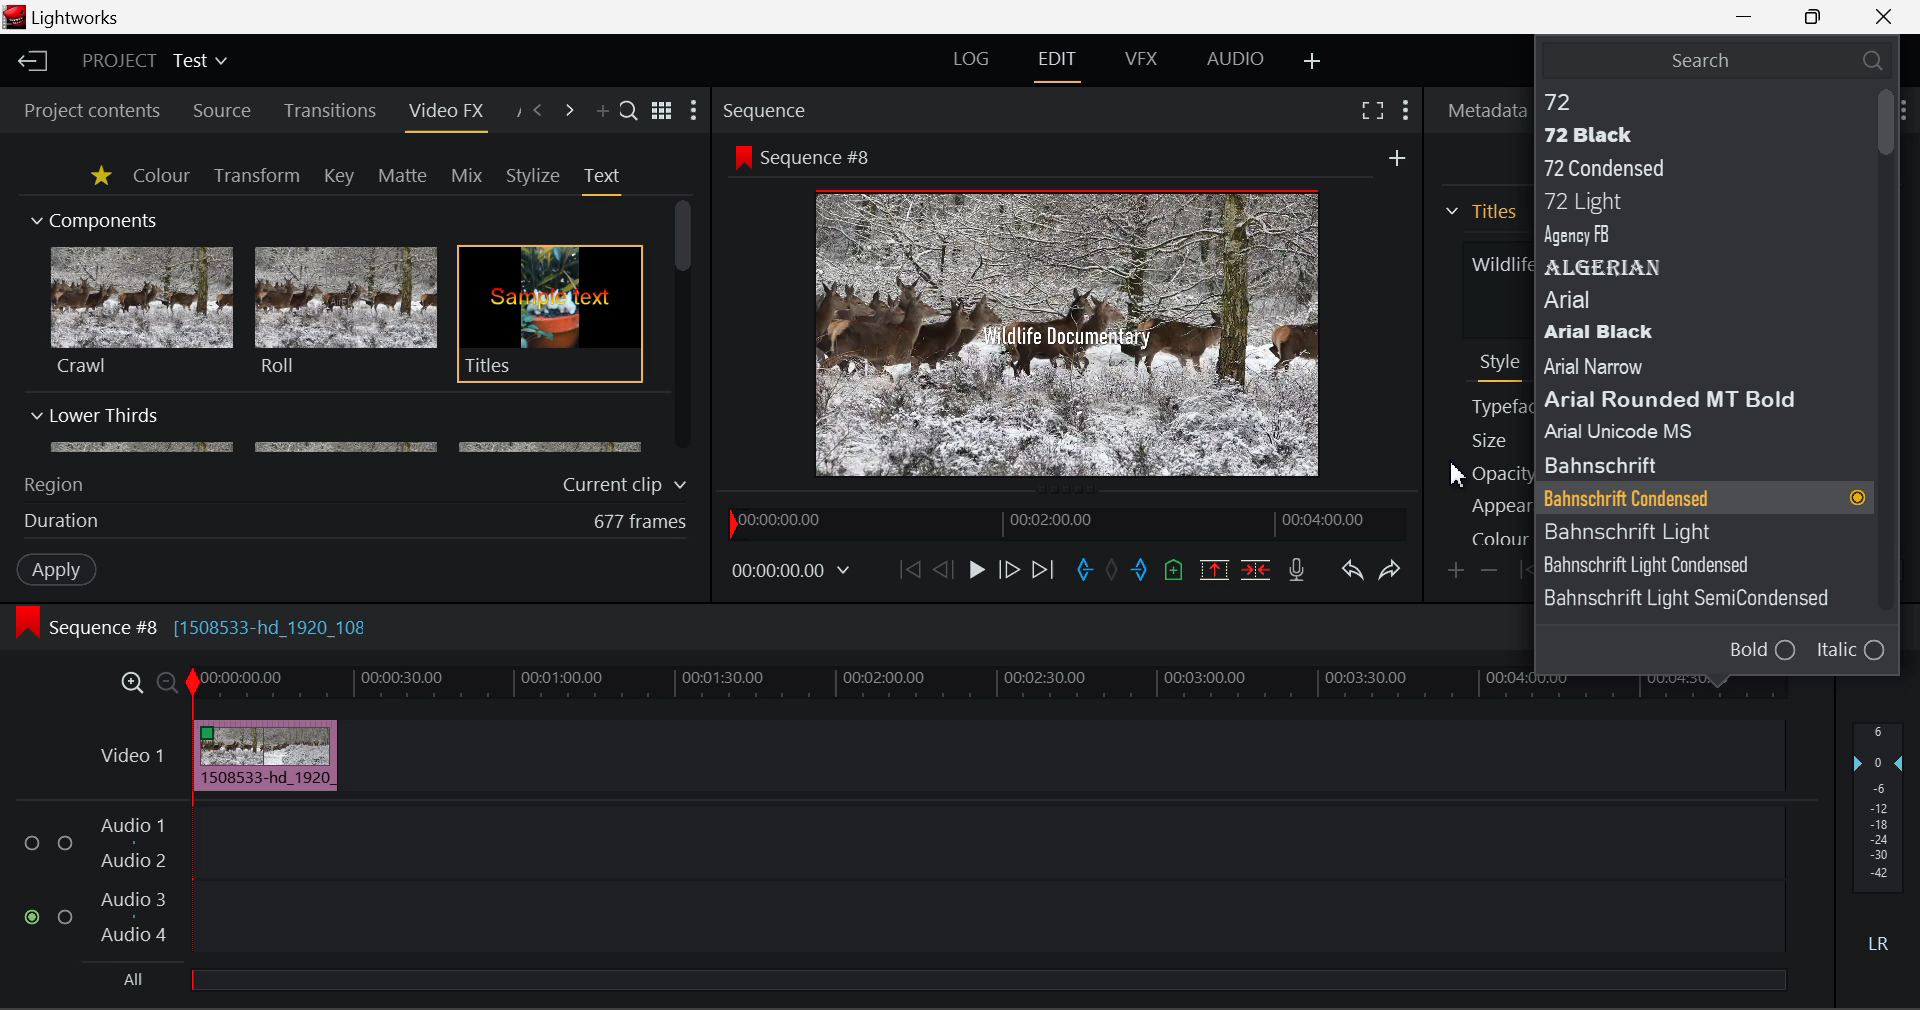 The height and width of the screenshot is (1010, 1920). What do you see at coordinates (1454, 477) in the screenshot?
I see `cursor` at bounding box center [1454, 477].